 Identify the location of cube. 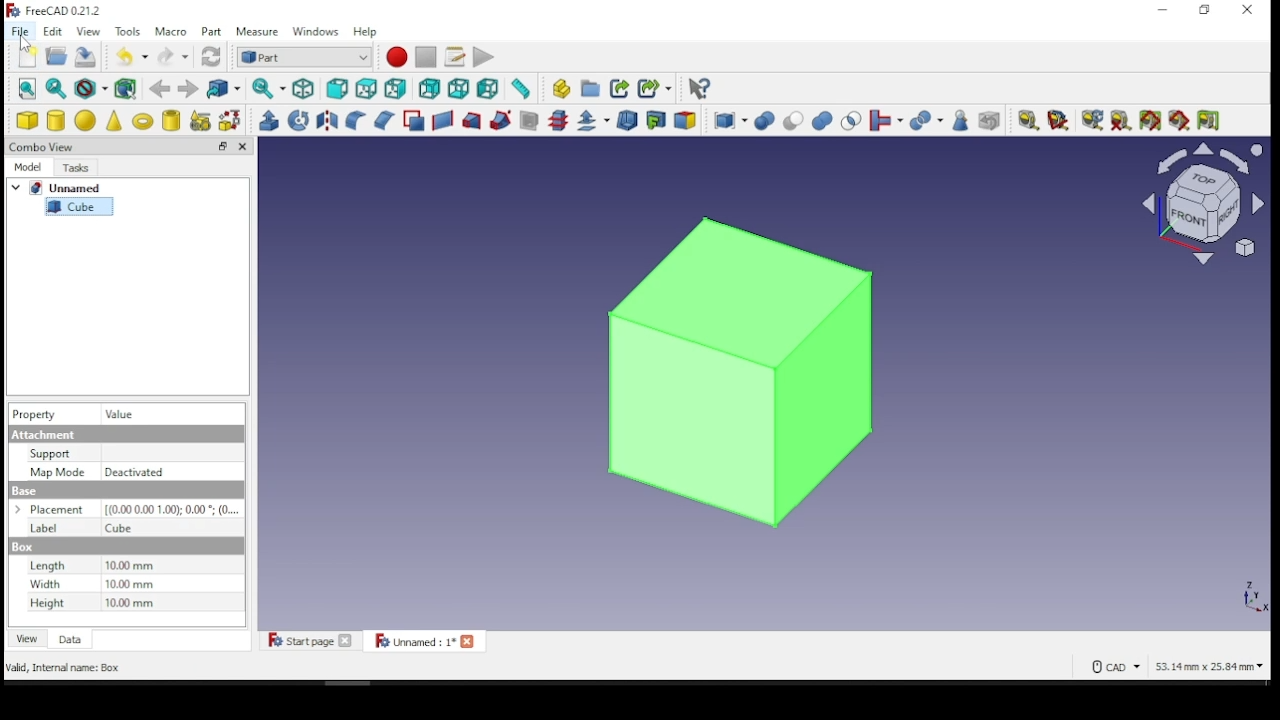
(80, 206).